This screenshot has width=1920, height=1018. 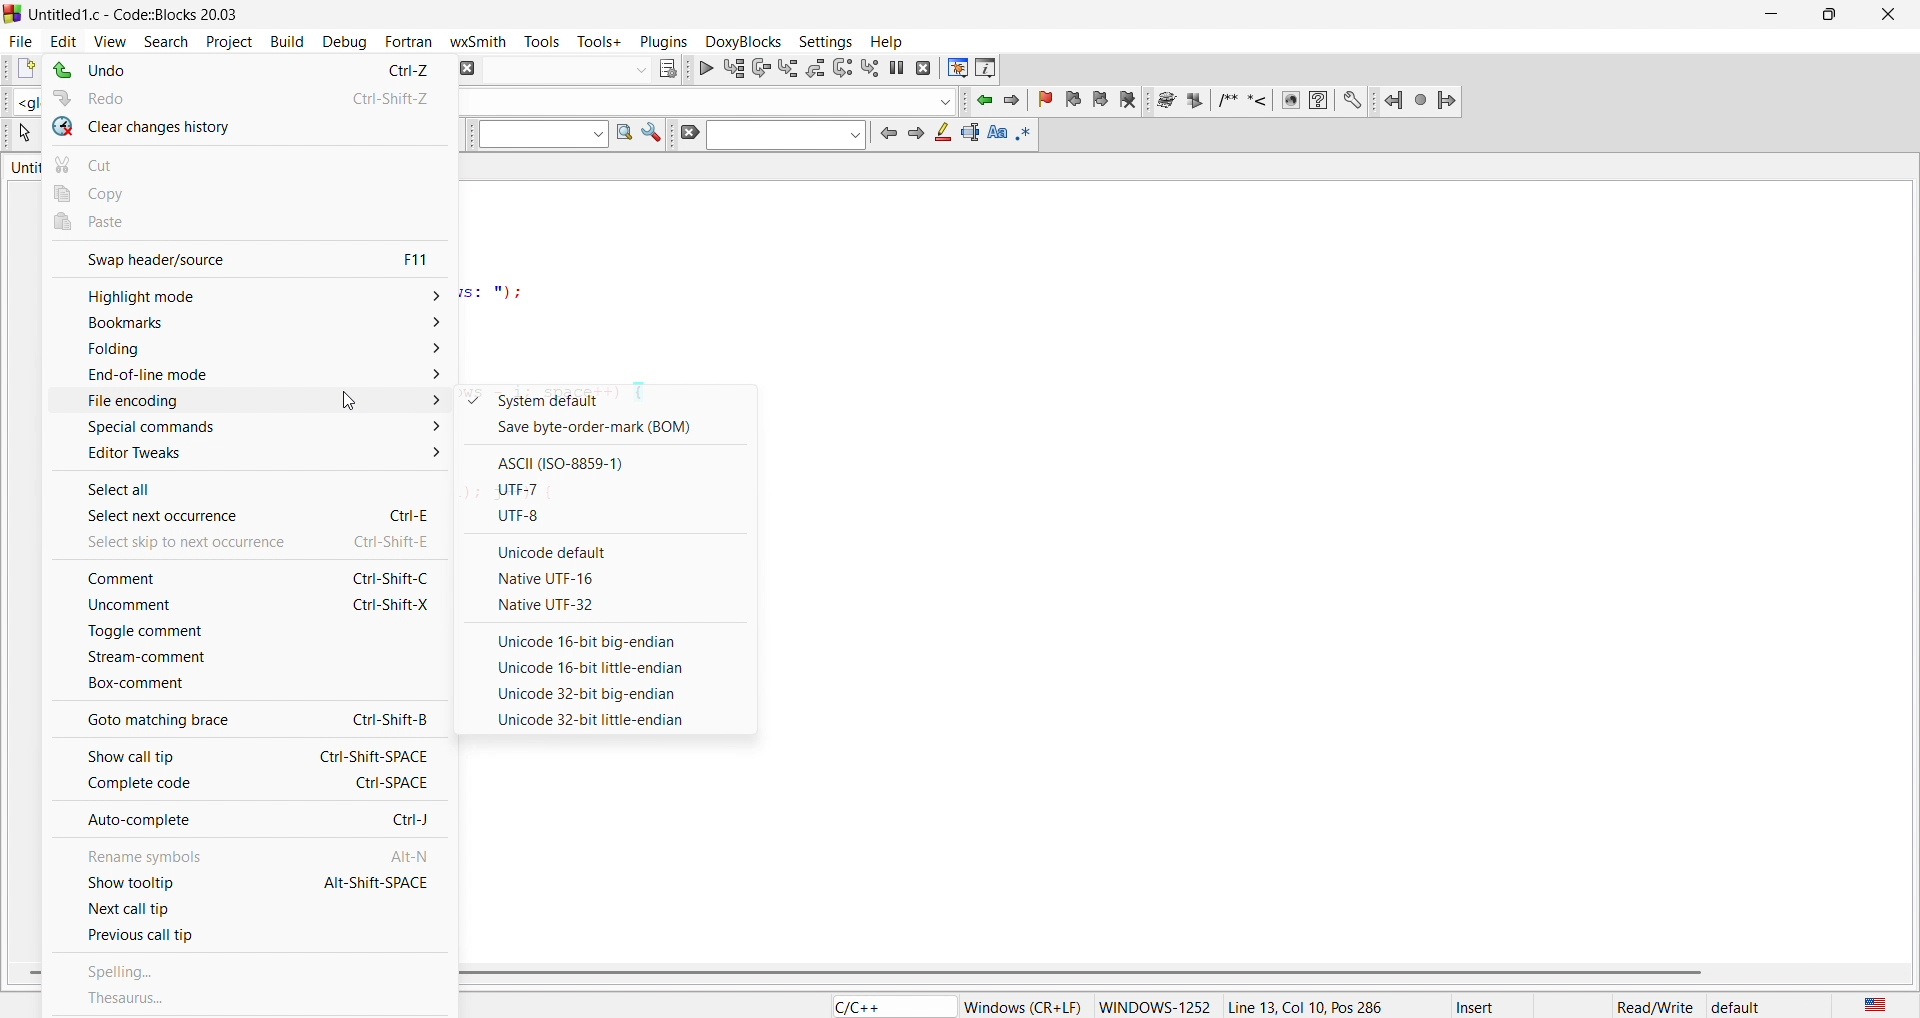 What do you see at coordinates (614, 636) in the screenshot?
I see `option` at bounding box center [614, 636].